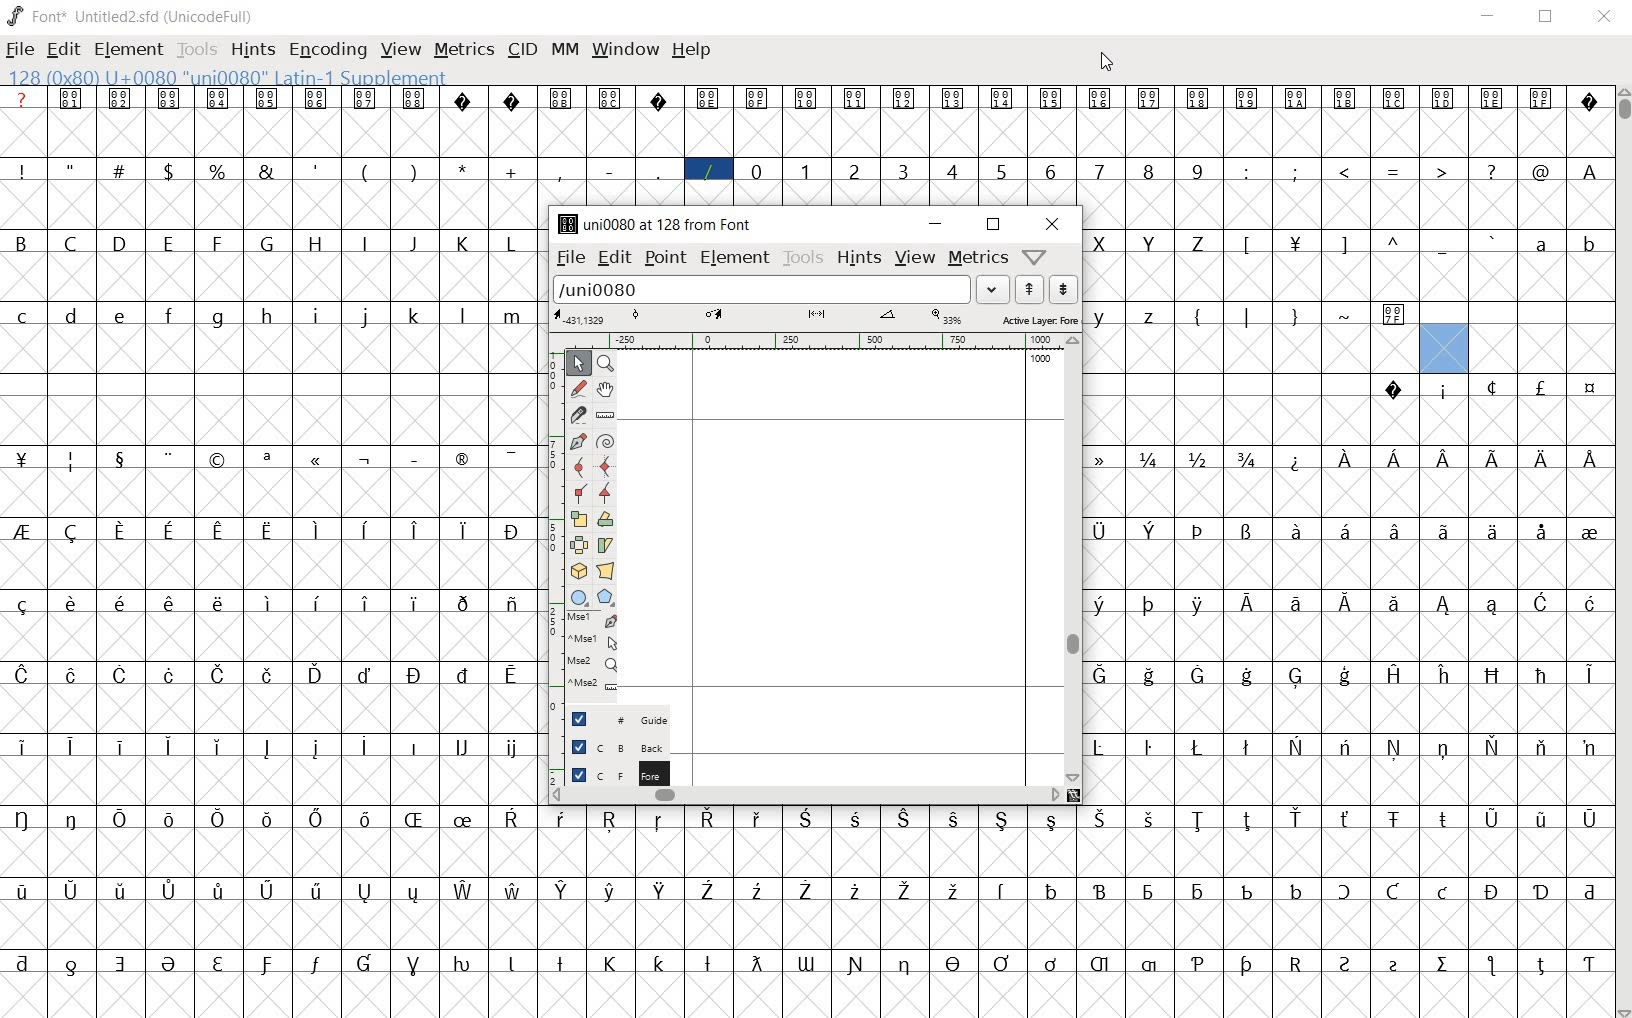 The width and height of the screenshot is (1632, 1018). I want to click on glyph, so click(1541, 822).